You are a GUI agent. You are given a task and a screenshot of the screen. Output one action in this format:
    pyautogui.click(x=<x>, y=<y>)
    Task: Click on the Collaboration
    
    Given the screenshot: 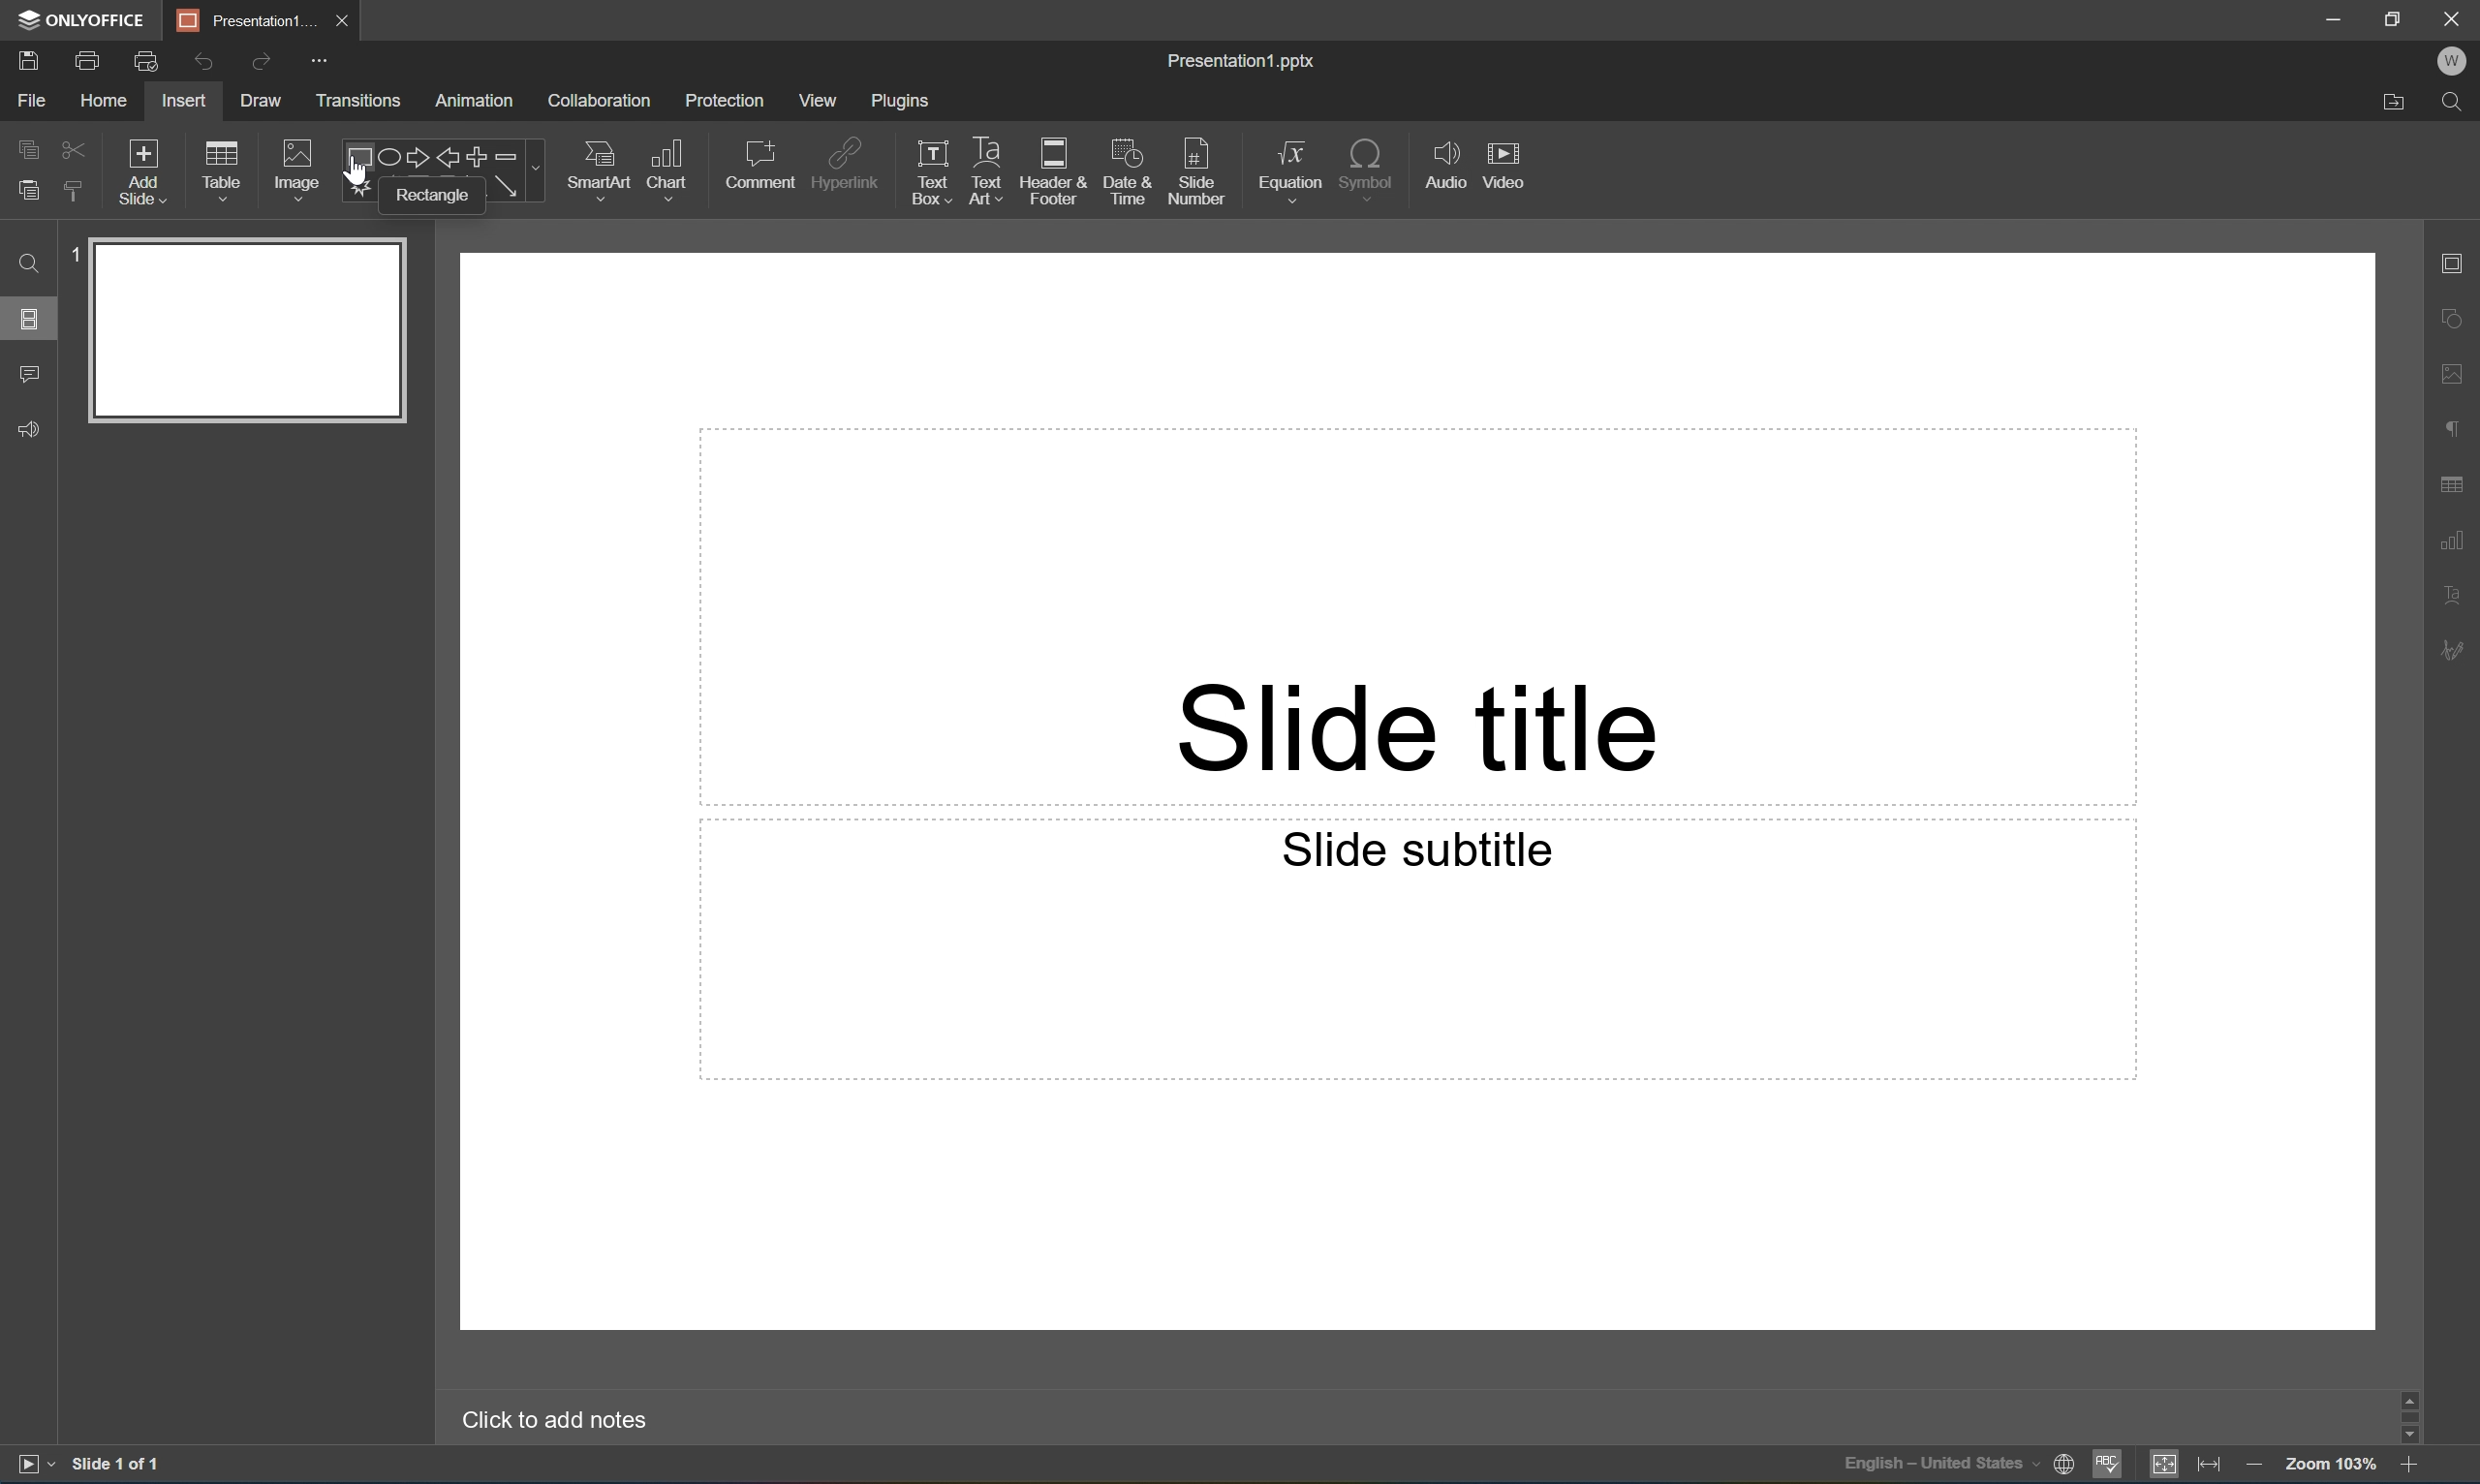 What is the action you would take?
    pyautogui.click(x=603, y=102)
    